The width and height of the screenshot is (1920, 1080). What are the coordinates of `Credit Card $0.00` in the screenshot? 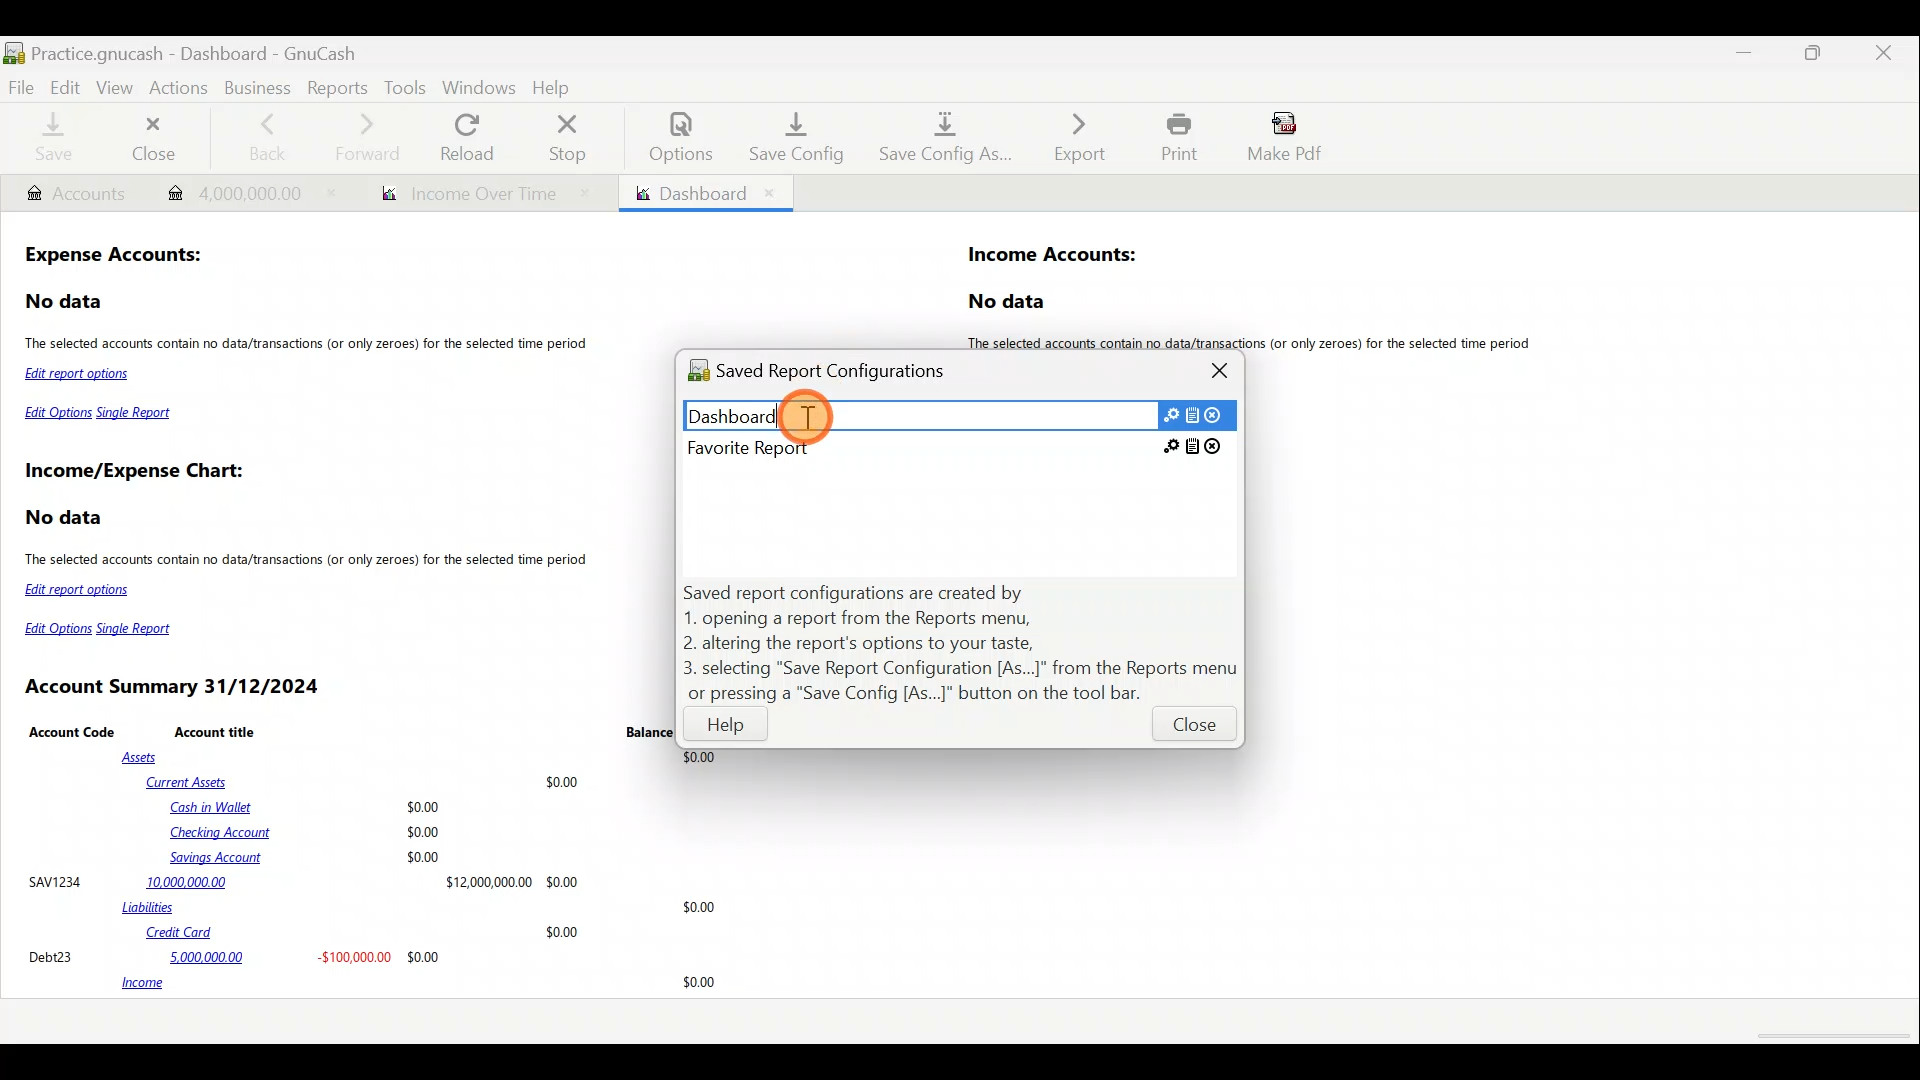 It's located at (364, 933).